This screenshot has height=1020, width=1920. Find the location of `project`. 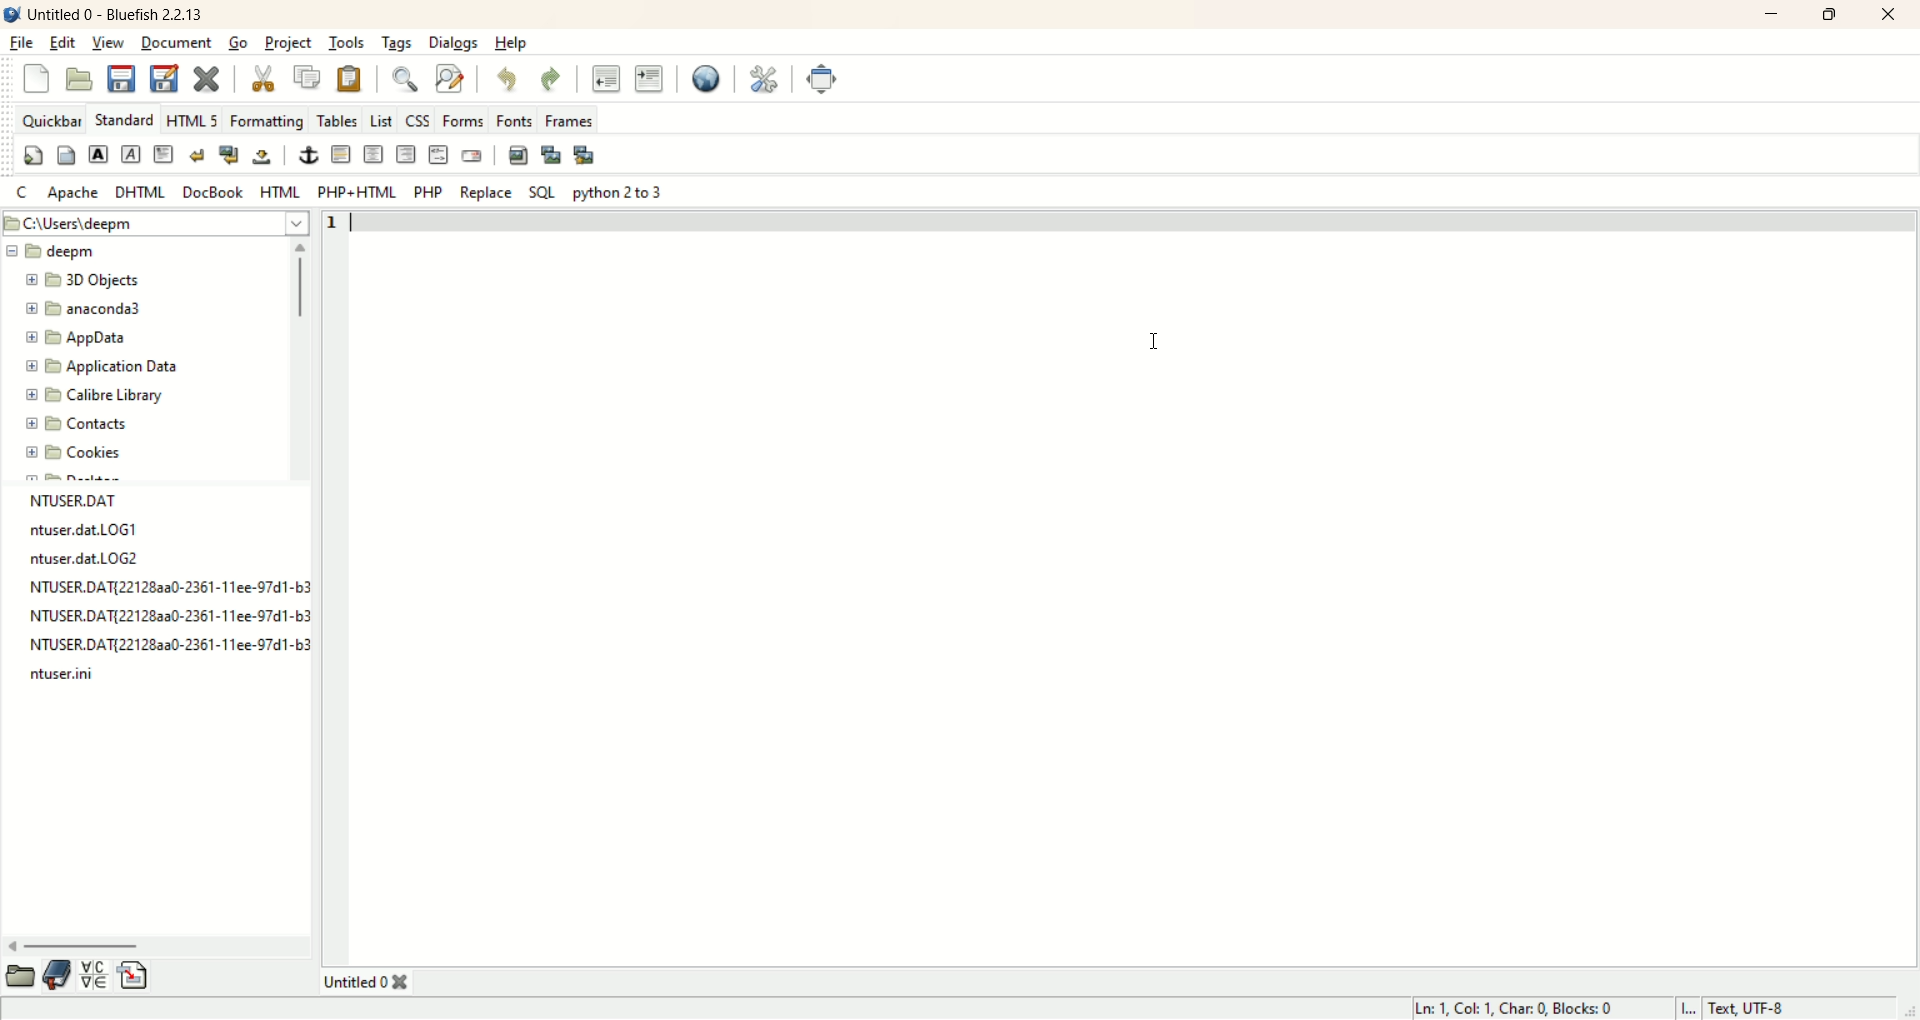

project is located at coordinates (290, 43).